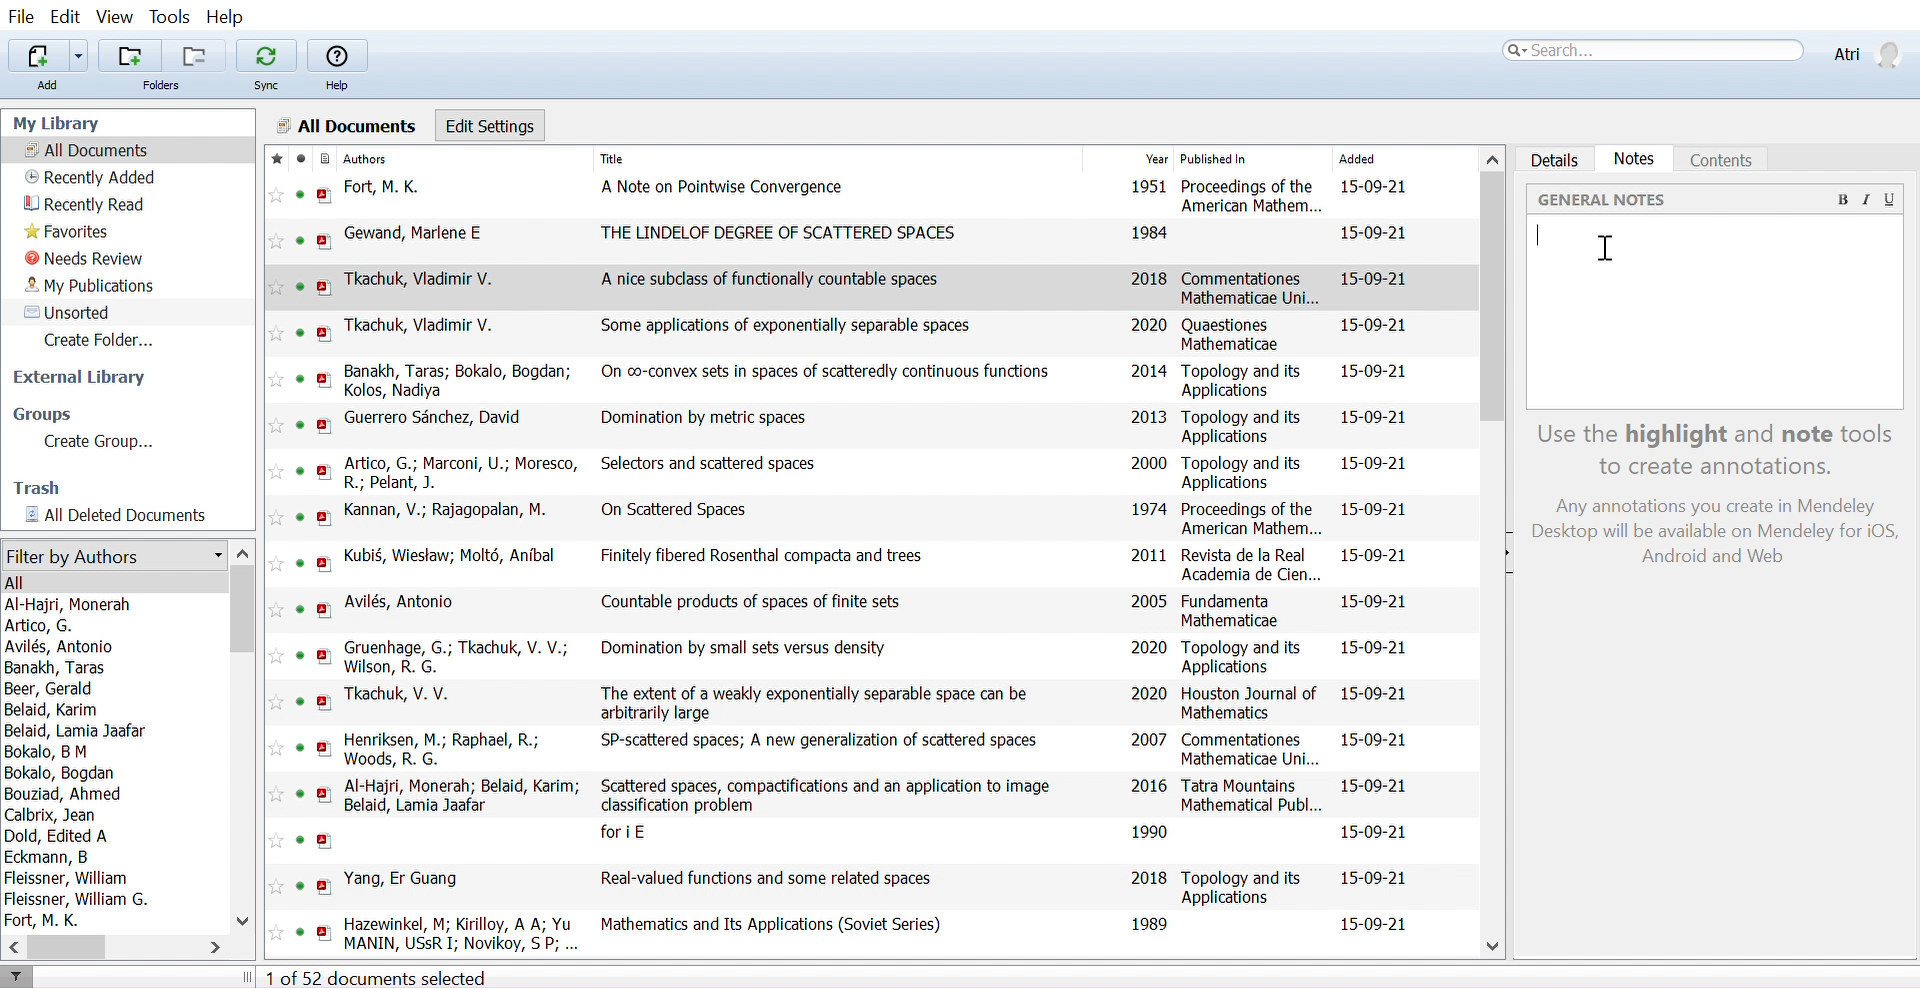 The width and height of the screenshot is (1920, 988). Describe the element at coordinates (325, 379) in the screenshot. I see `open PDF` at that location.